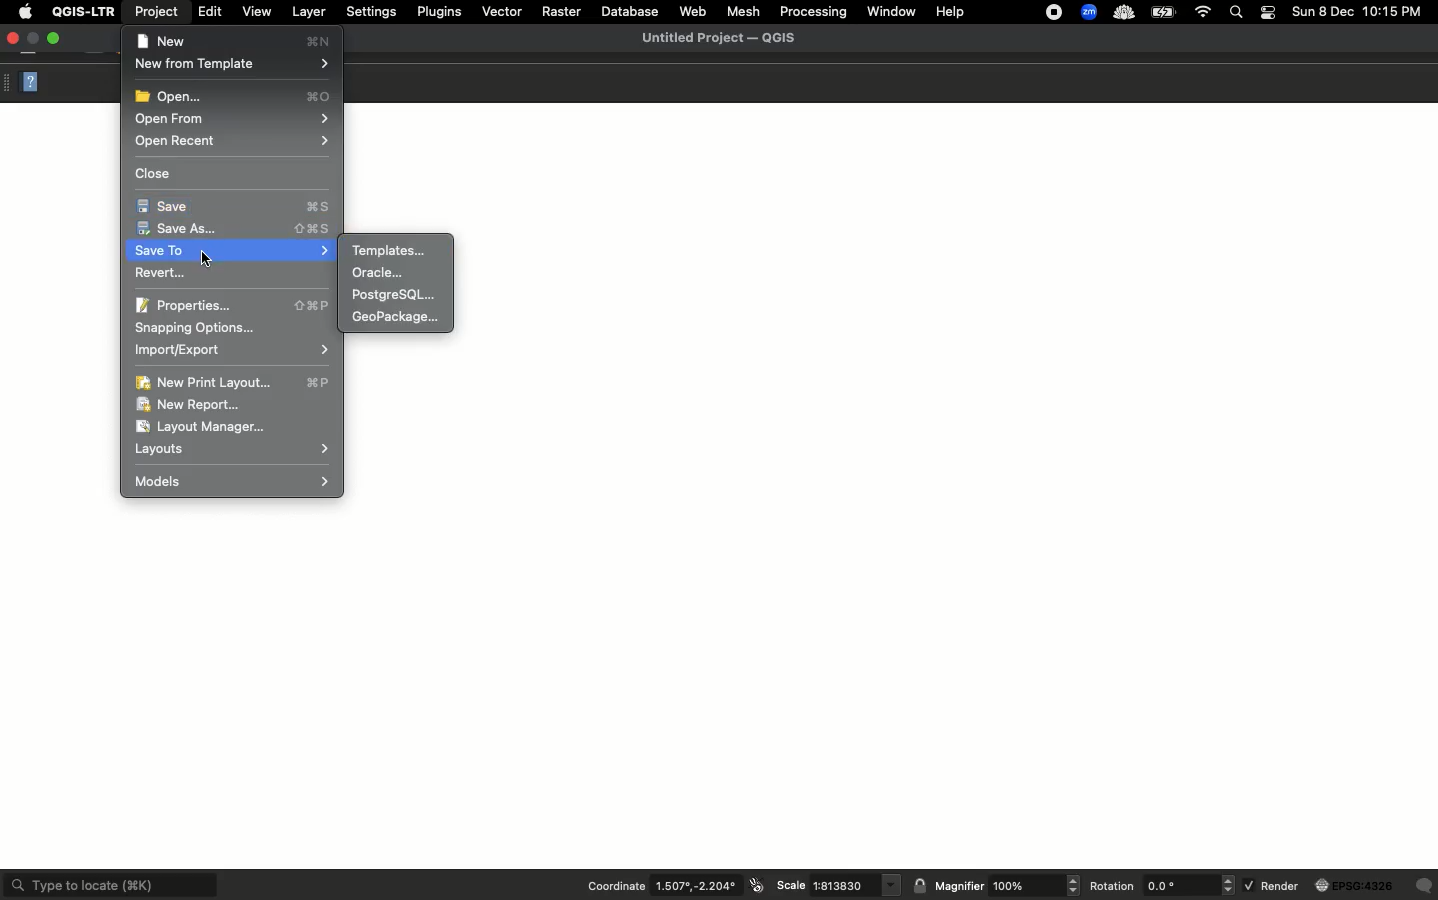 The image size is (1438, 900). What do you see at coordinates (613, 887) in the screenshot?
I see `Coordination` at bounding box center [613, 887].